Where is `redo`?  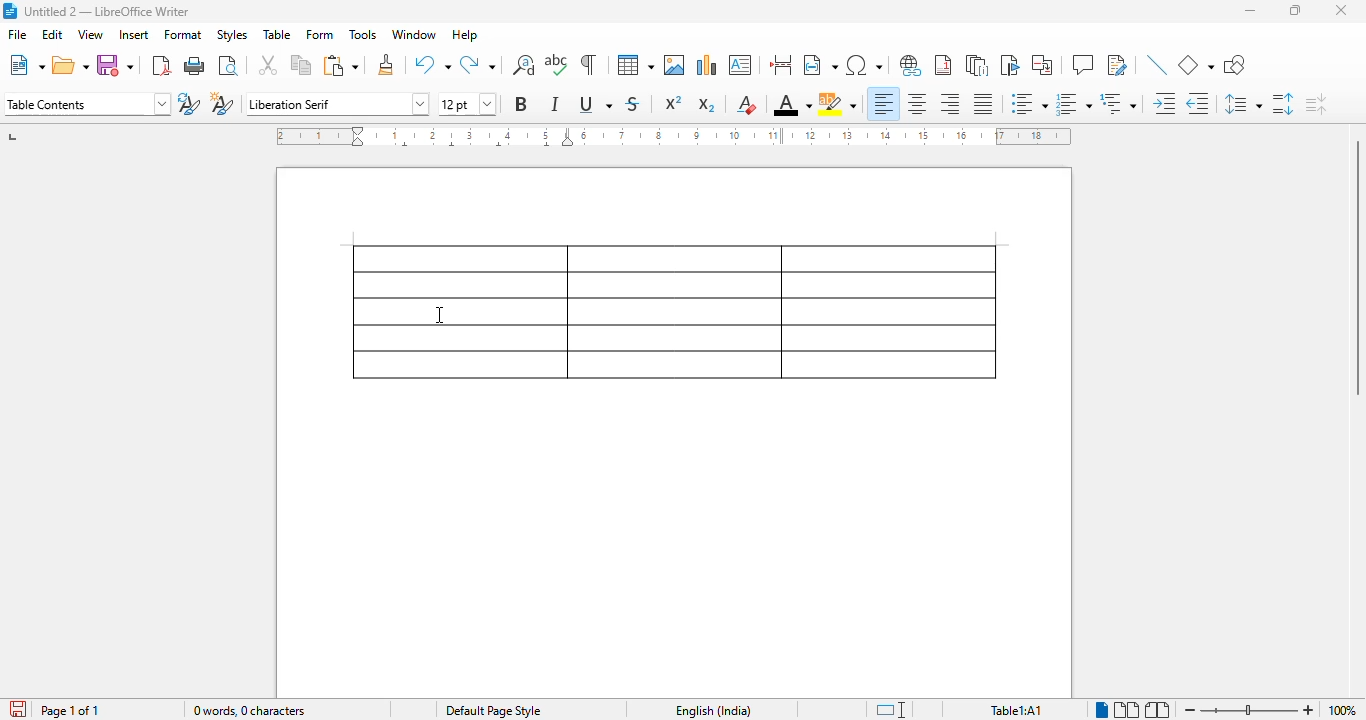
redo is located at coordinates (477, 64).